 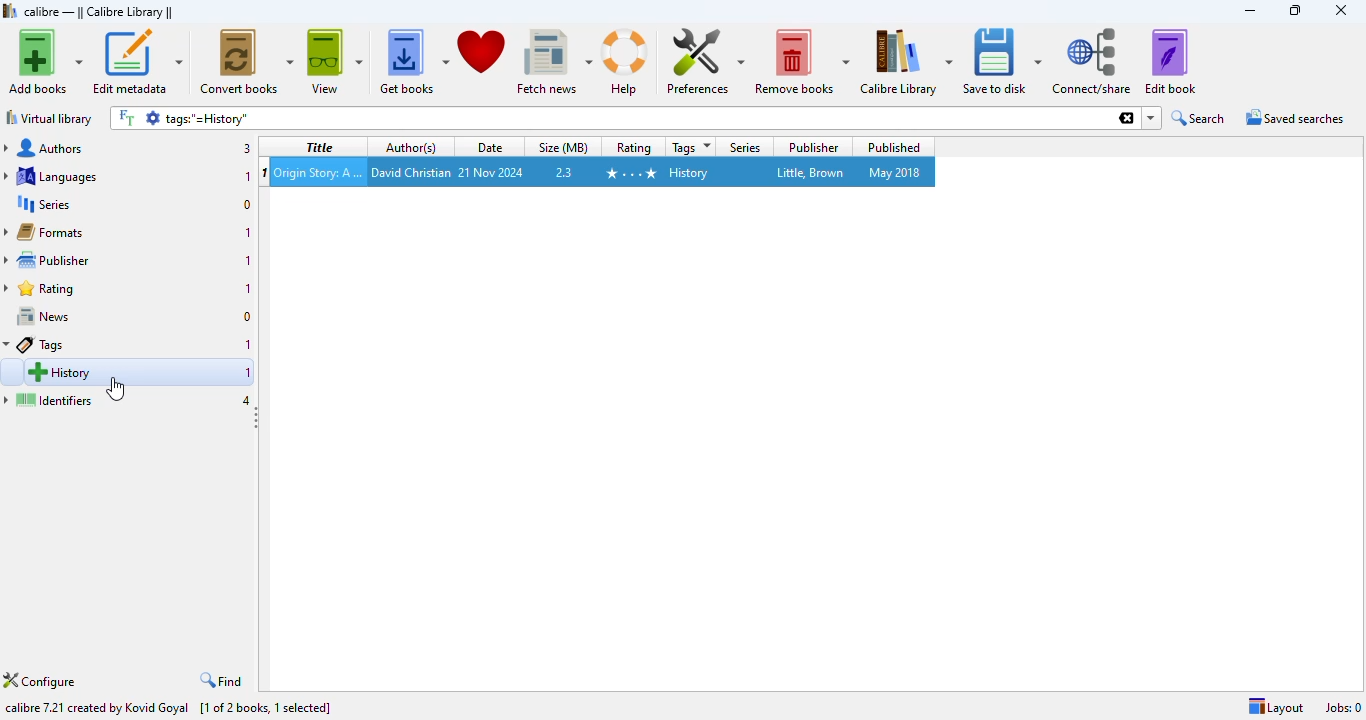 What do you see at coordinates (248, 345) in the screenshot?
I see `1` at bounding box center [248, 345].